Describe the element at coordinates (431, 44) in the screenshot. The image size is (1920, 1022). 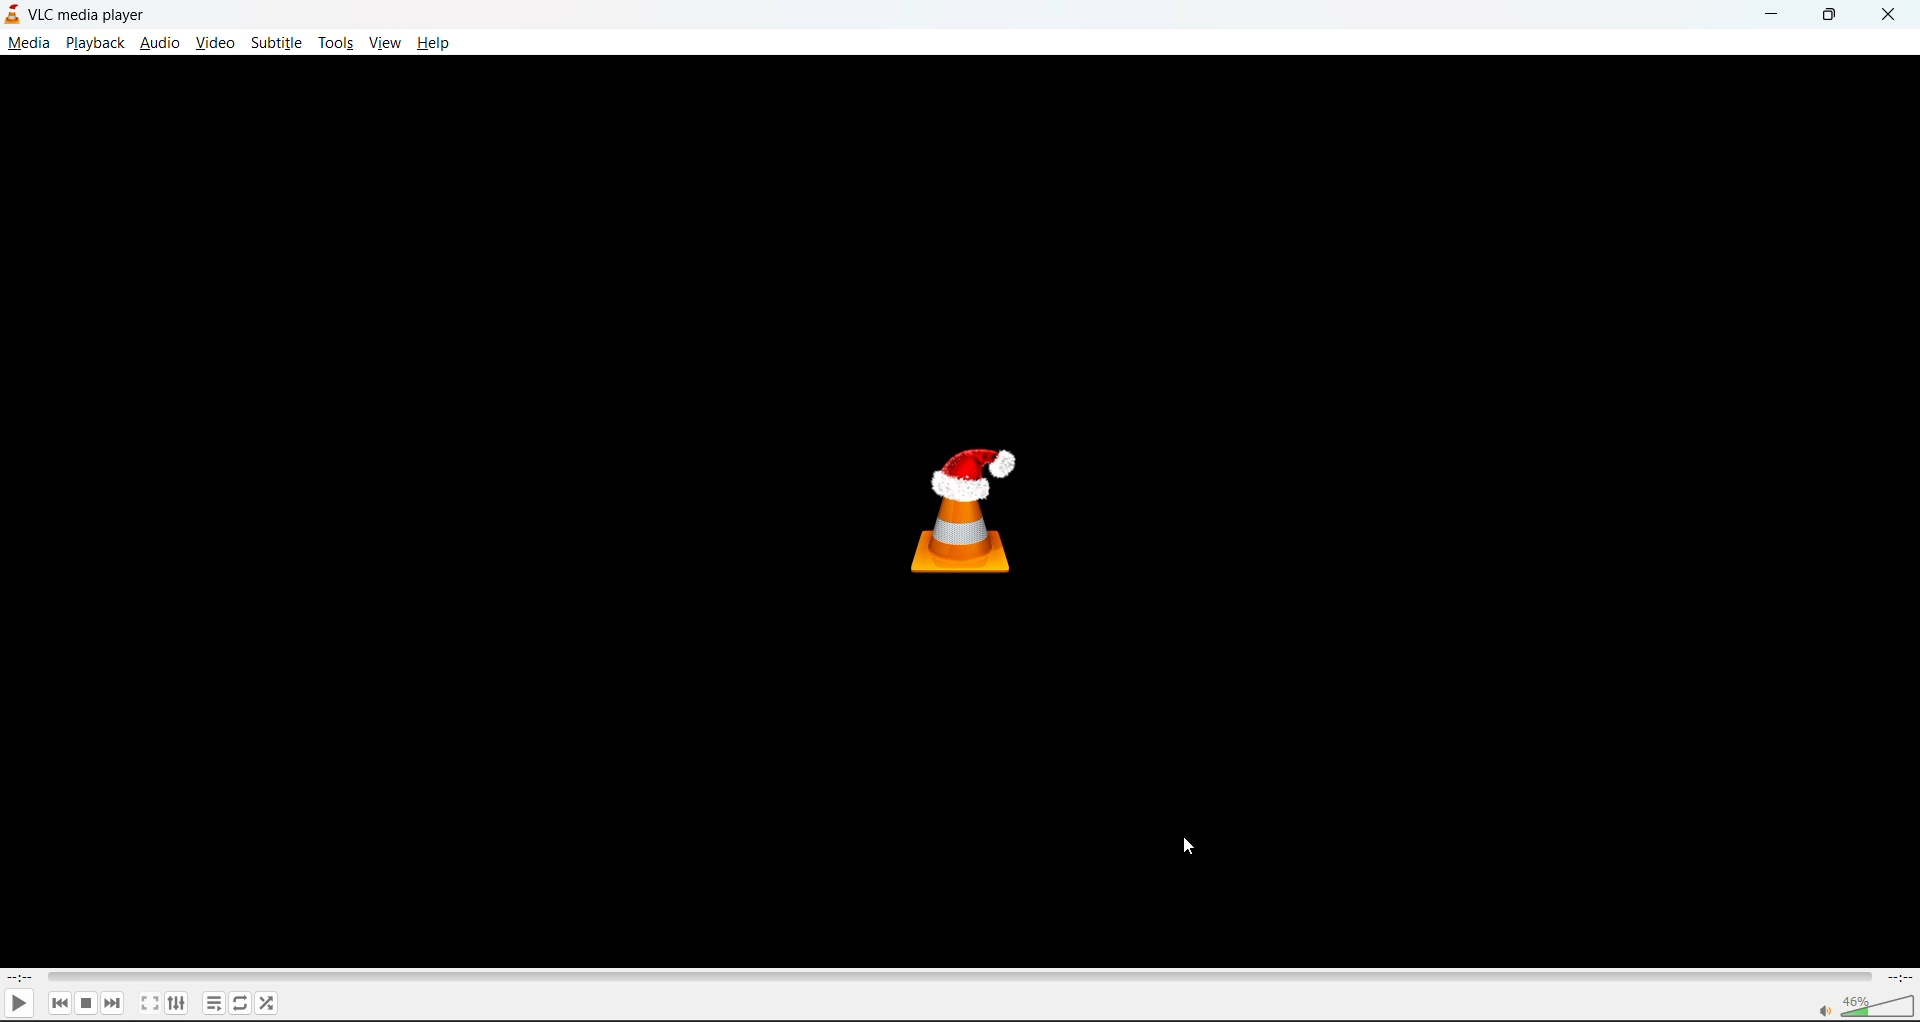
I see `help` at that location.